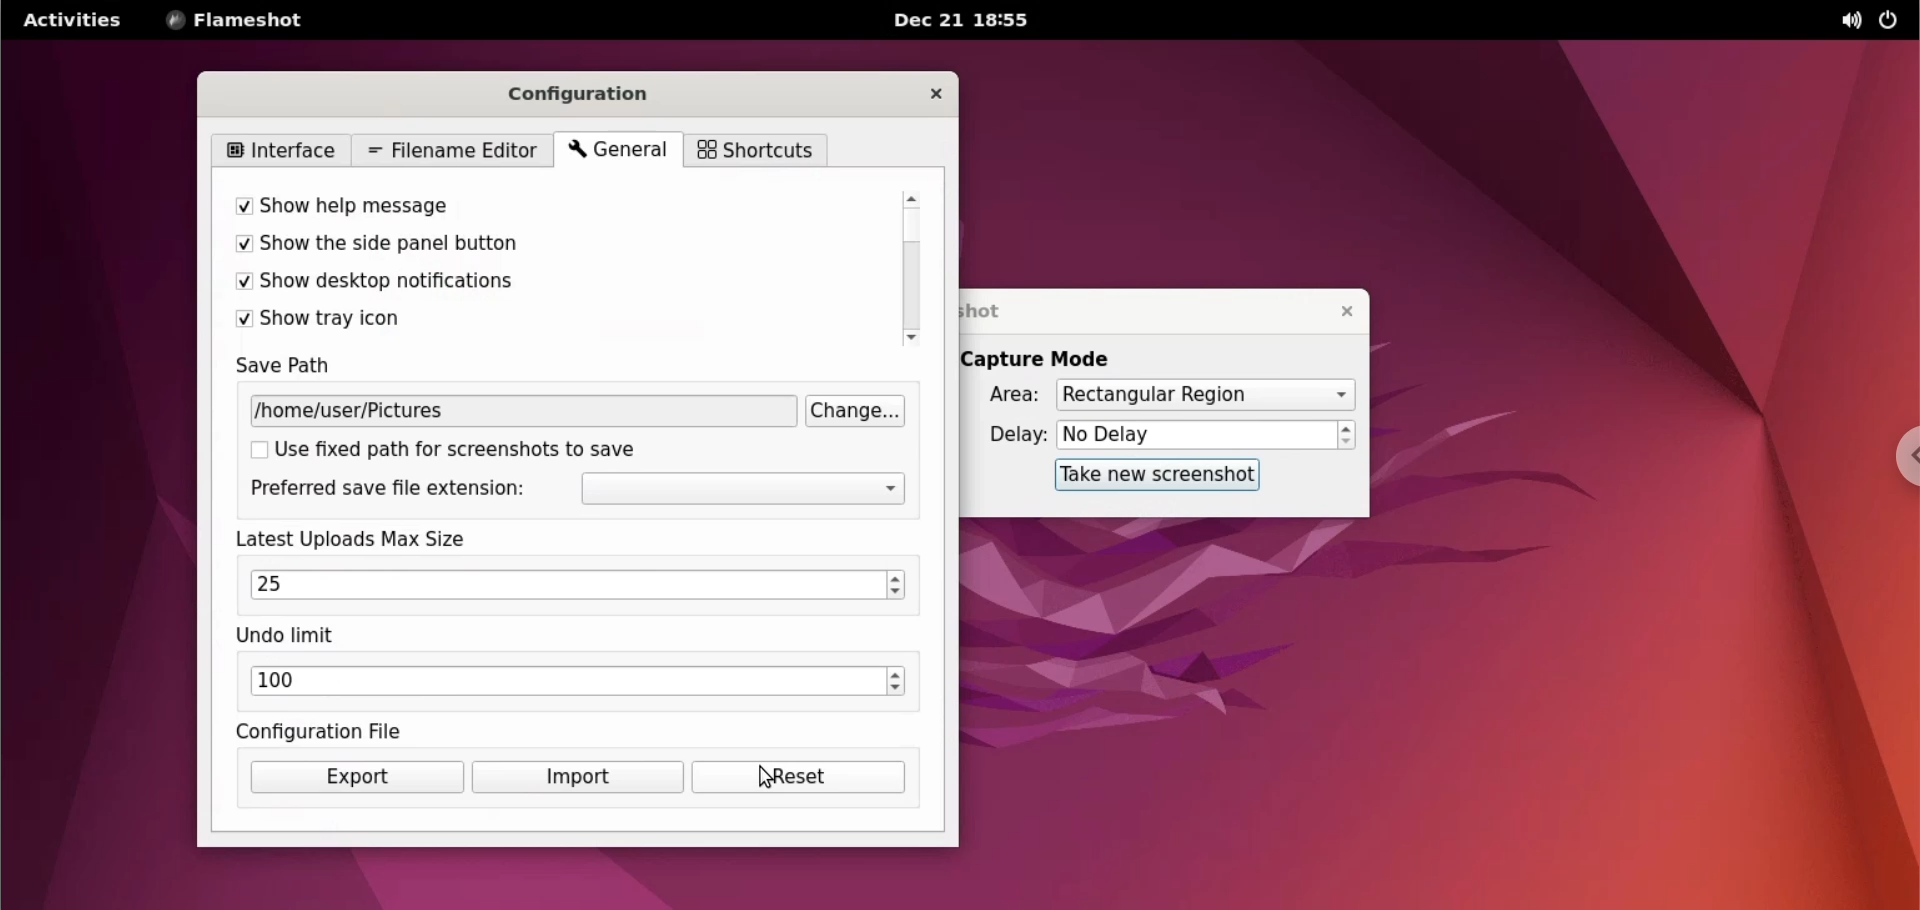 The height and width of the screenshot is (910, 1920). What do you see at coordinates (1149, 474) in the screenshot?
I see `take new screenshot` at bounding box center [1149, 474].